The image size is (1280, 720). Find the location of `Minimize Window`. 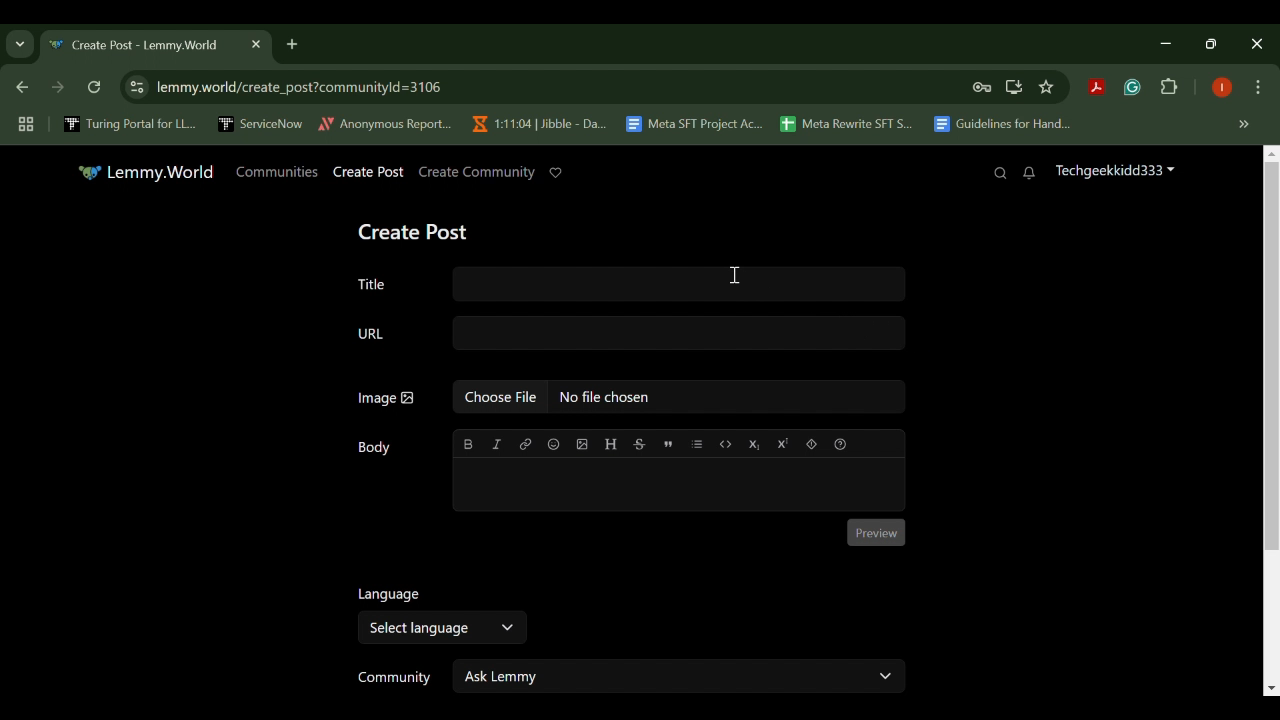

Minimize Window is located at coordinates (1214, 43).